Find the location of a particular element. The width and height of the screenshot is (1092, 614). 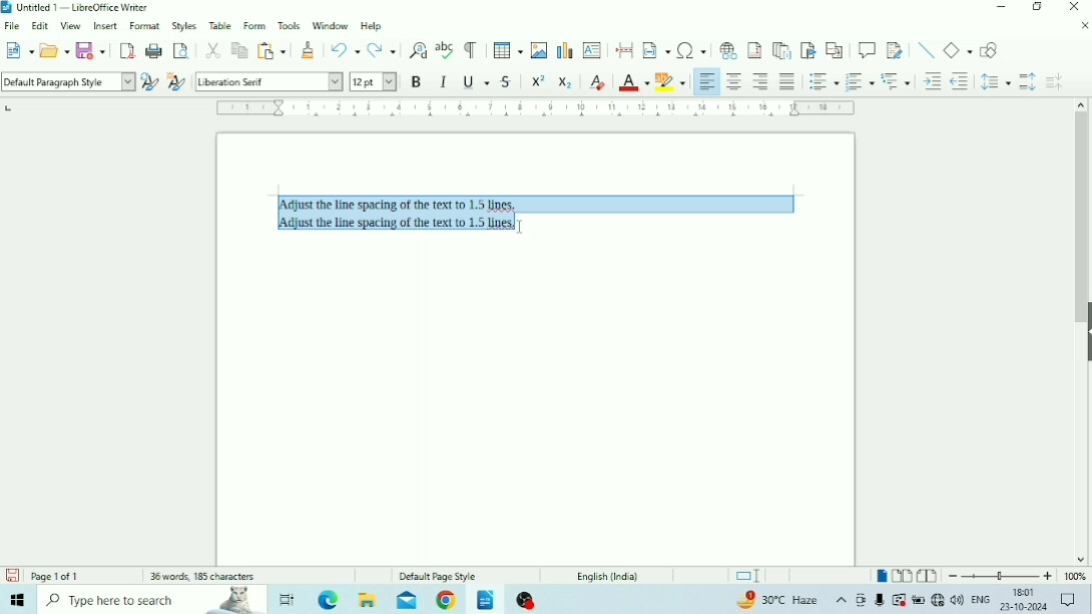

File is located at coordinates (12, 26).